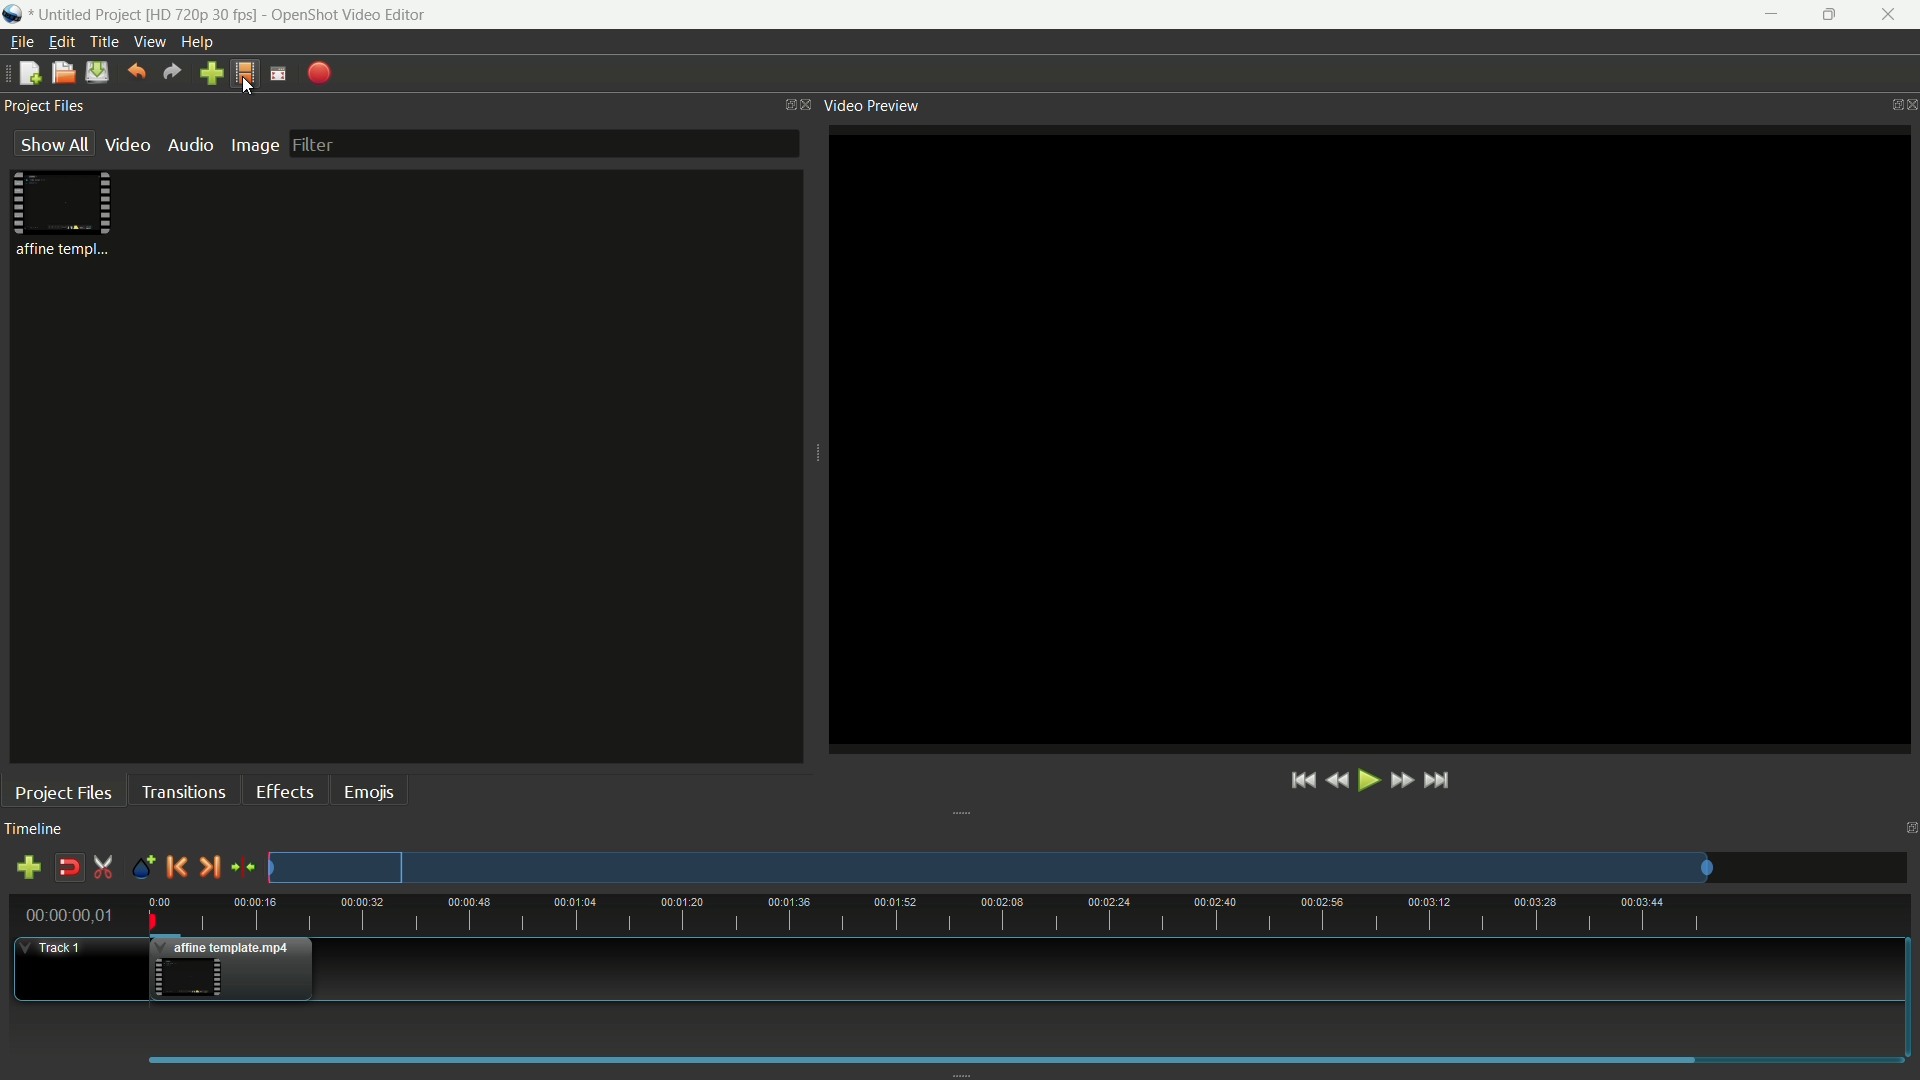  What do you see at coordinates (64, 214) in the screenshot?
I see `project file` at bounding box center [64, 214].